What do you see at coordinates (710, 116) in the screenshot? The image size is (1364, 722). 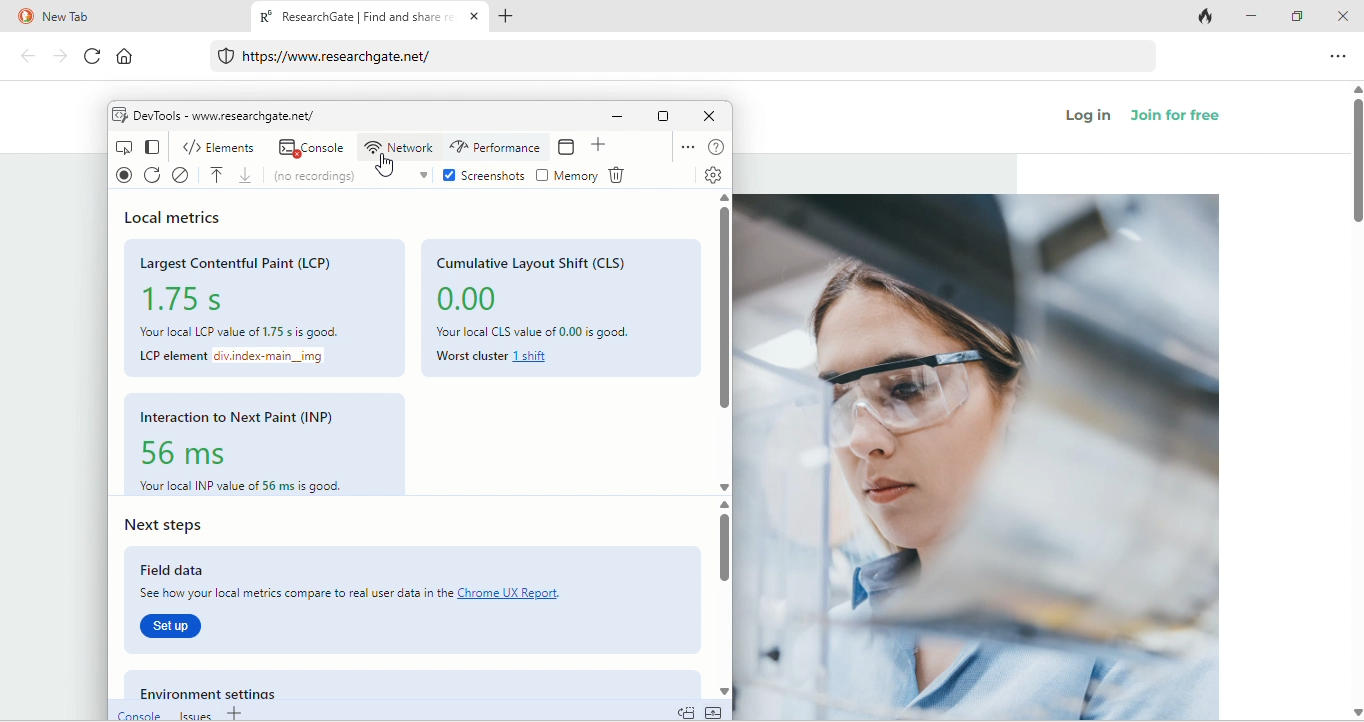 I see `close` at bounding box center [710, 116].